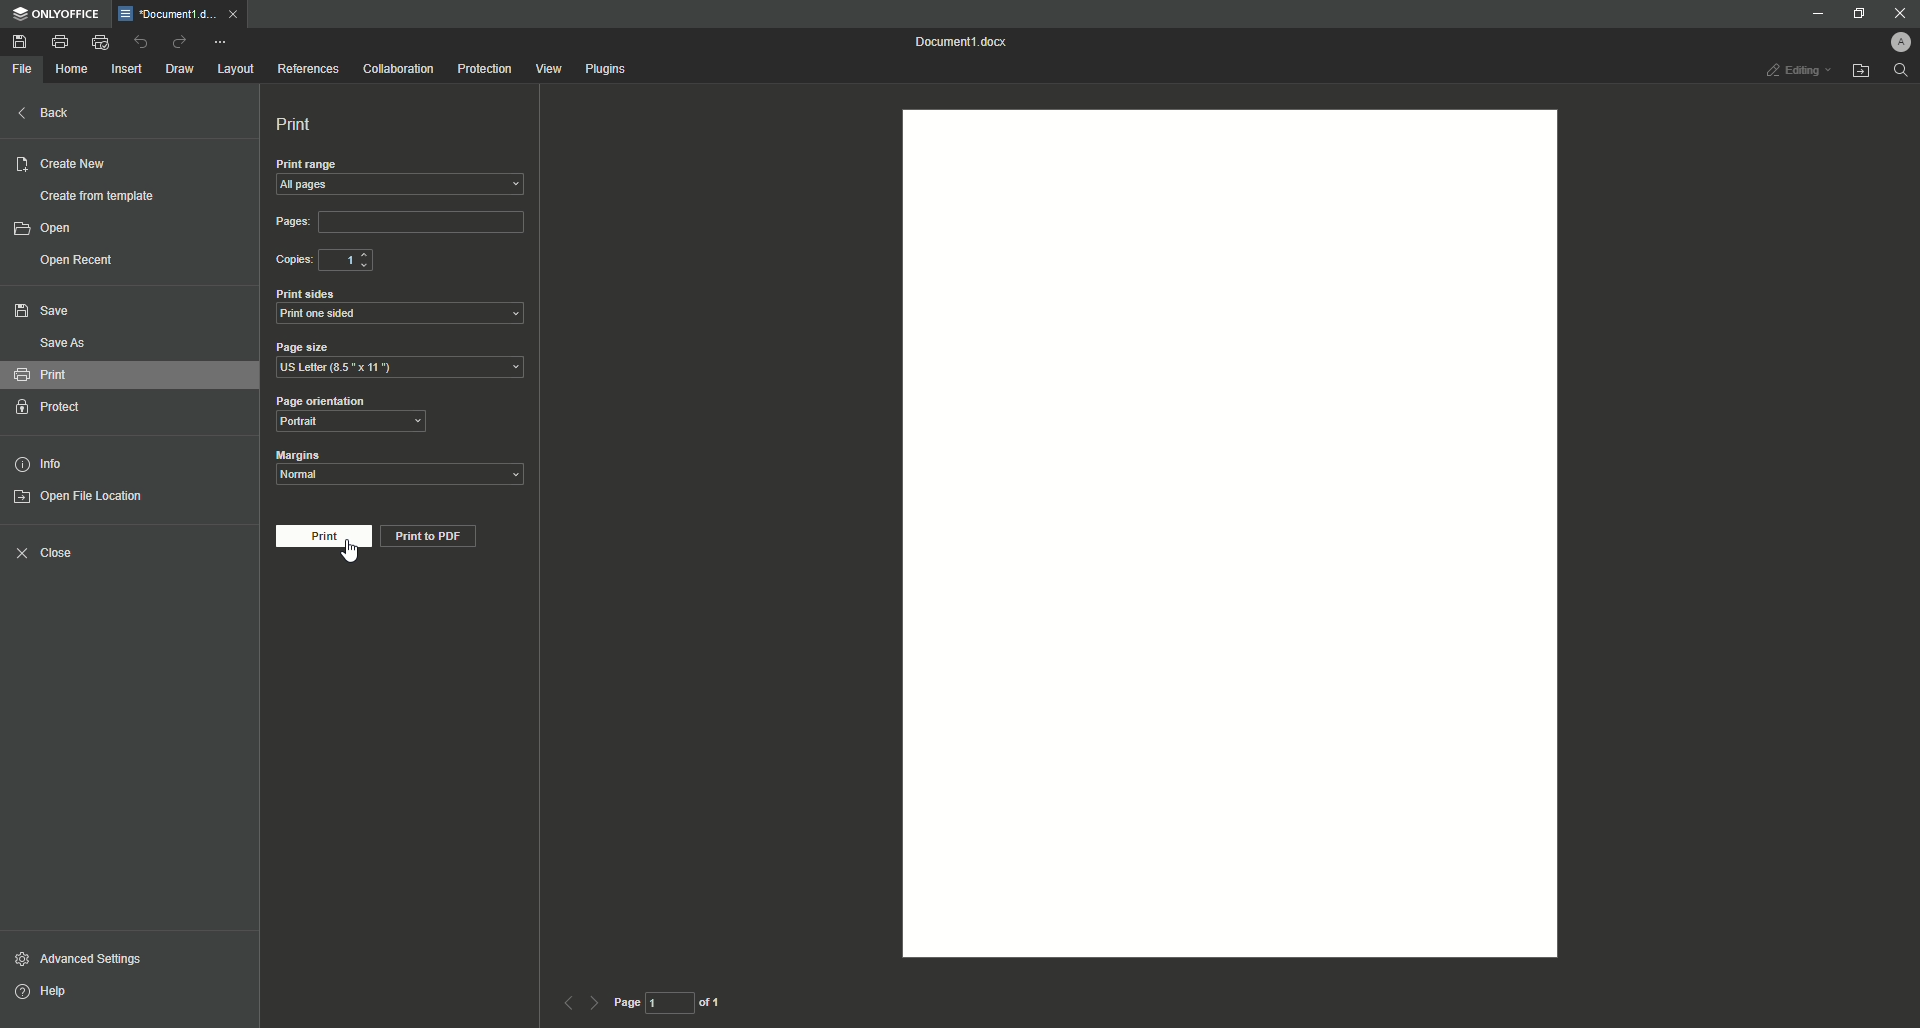 This screenshot has width=1920, height=1028. Describe the element at coordinates (58, 344) in the screenshot. I see `Save as` at that location.